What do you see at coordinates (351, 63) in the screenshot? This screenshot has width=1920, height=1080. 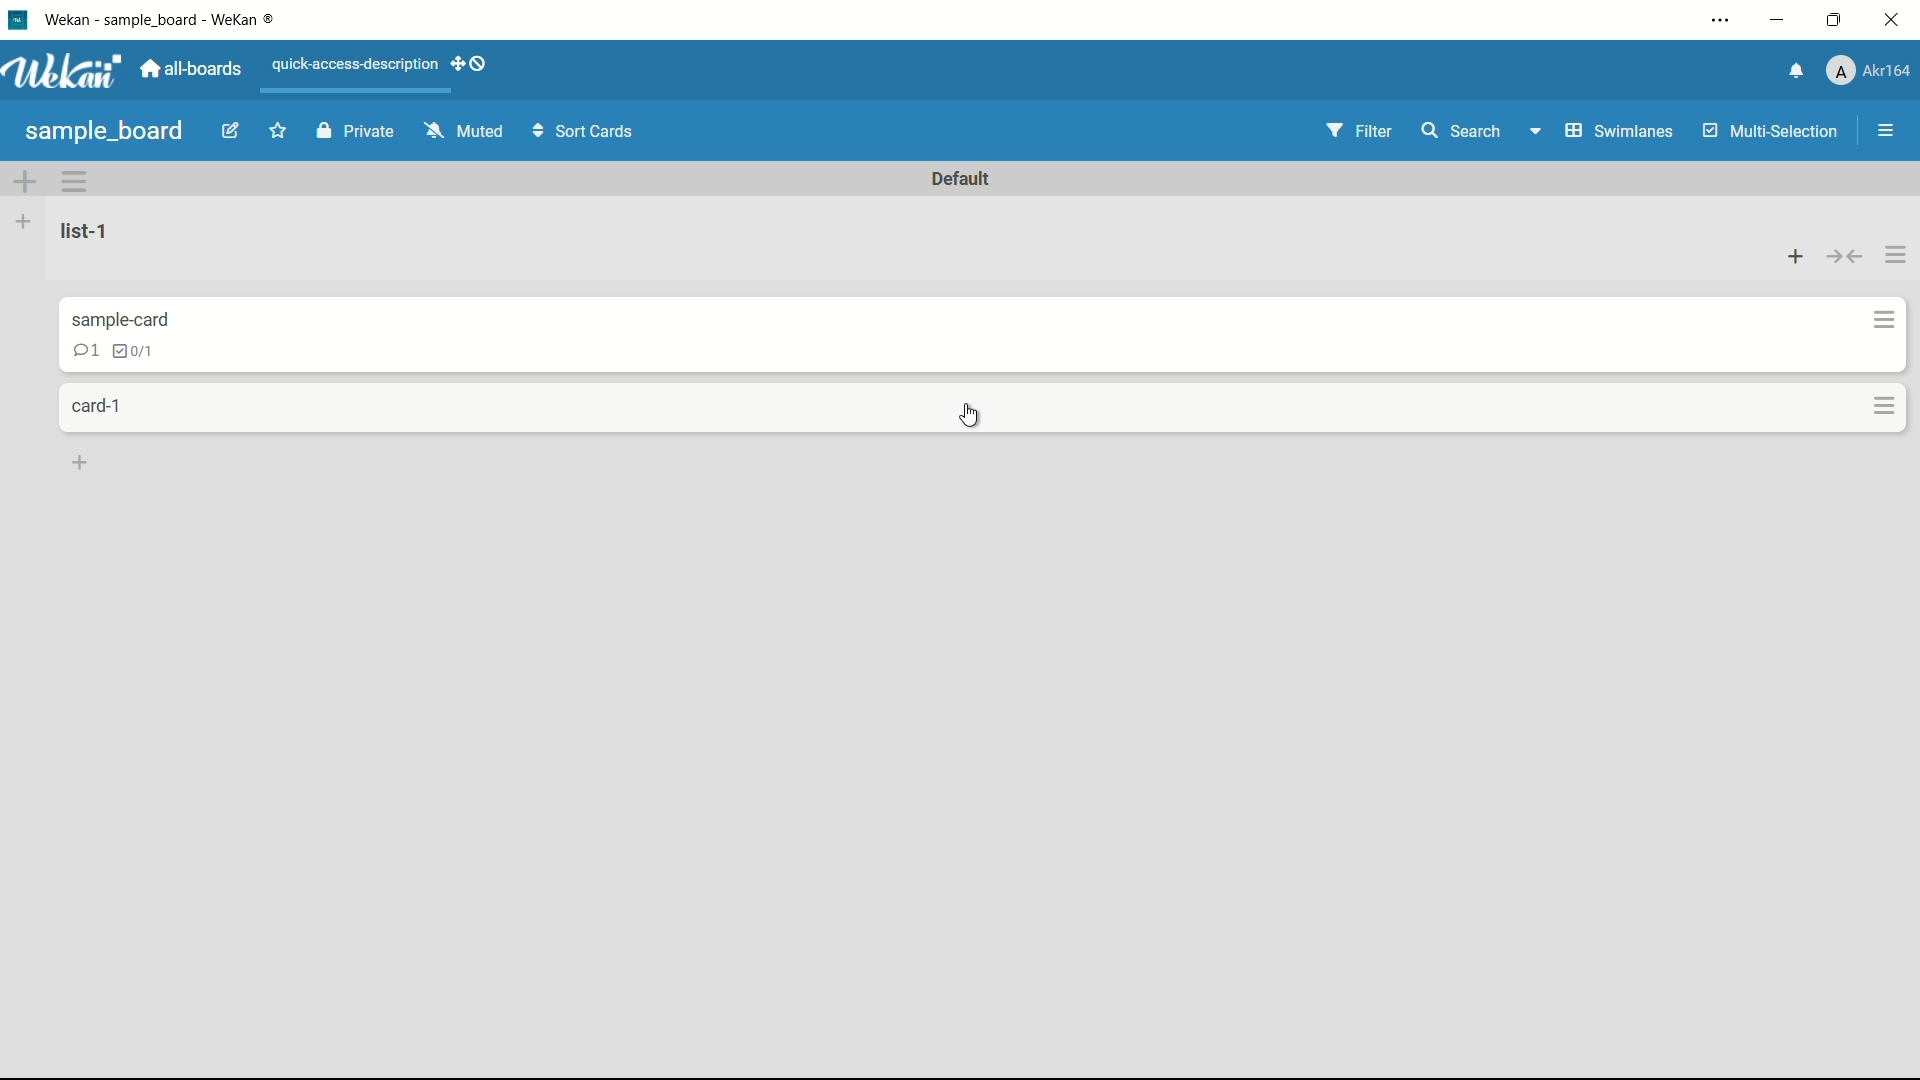 I see `quick-access-description` at bounding box center [351, 63].